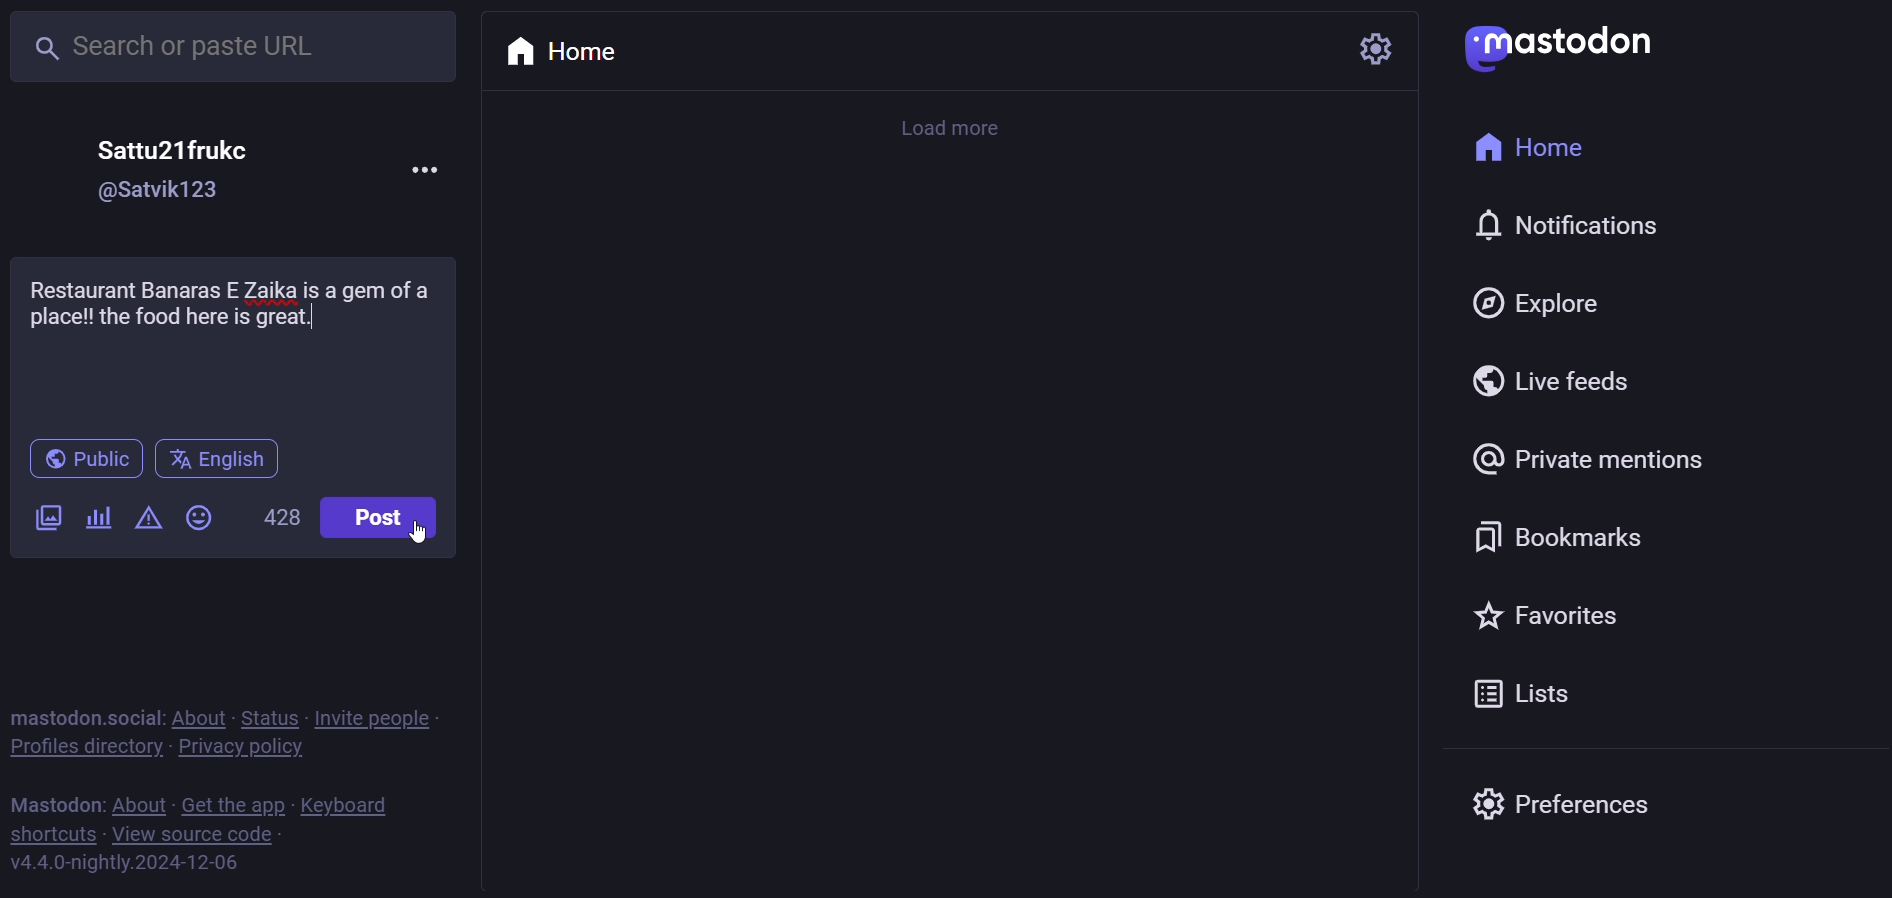  What do you see at coordinates (238, 749) in the screenshot?
I see `privacy policy` at bounding box center [238, 749].